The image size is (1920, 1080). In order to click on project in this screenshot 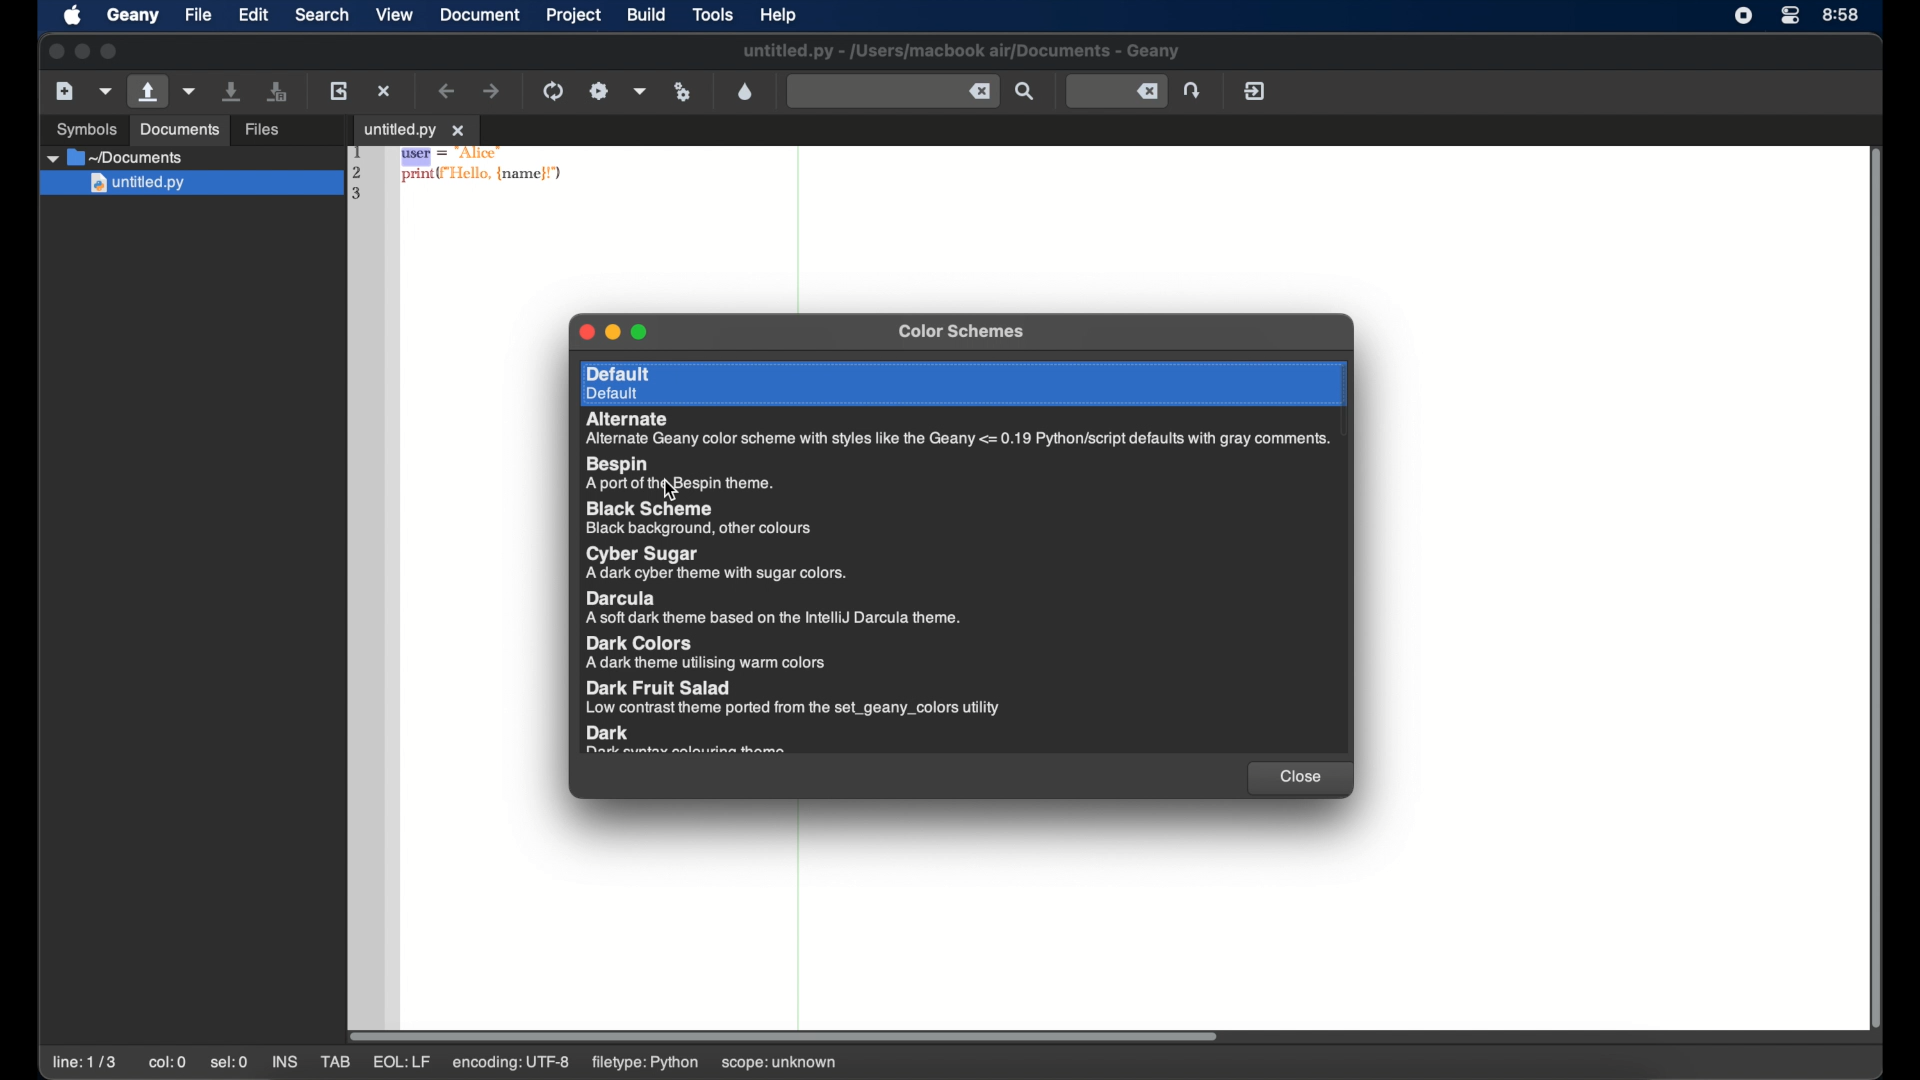, I will do `click(574, 16)`.